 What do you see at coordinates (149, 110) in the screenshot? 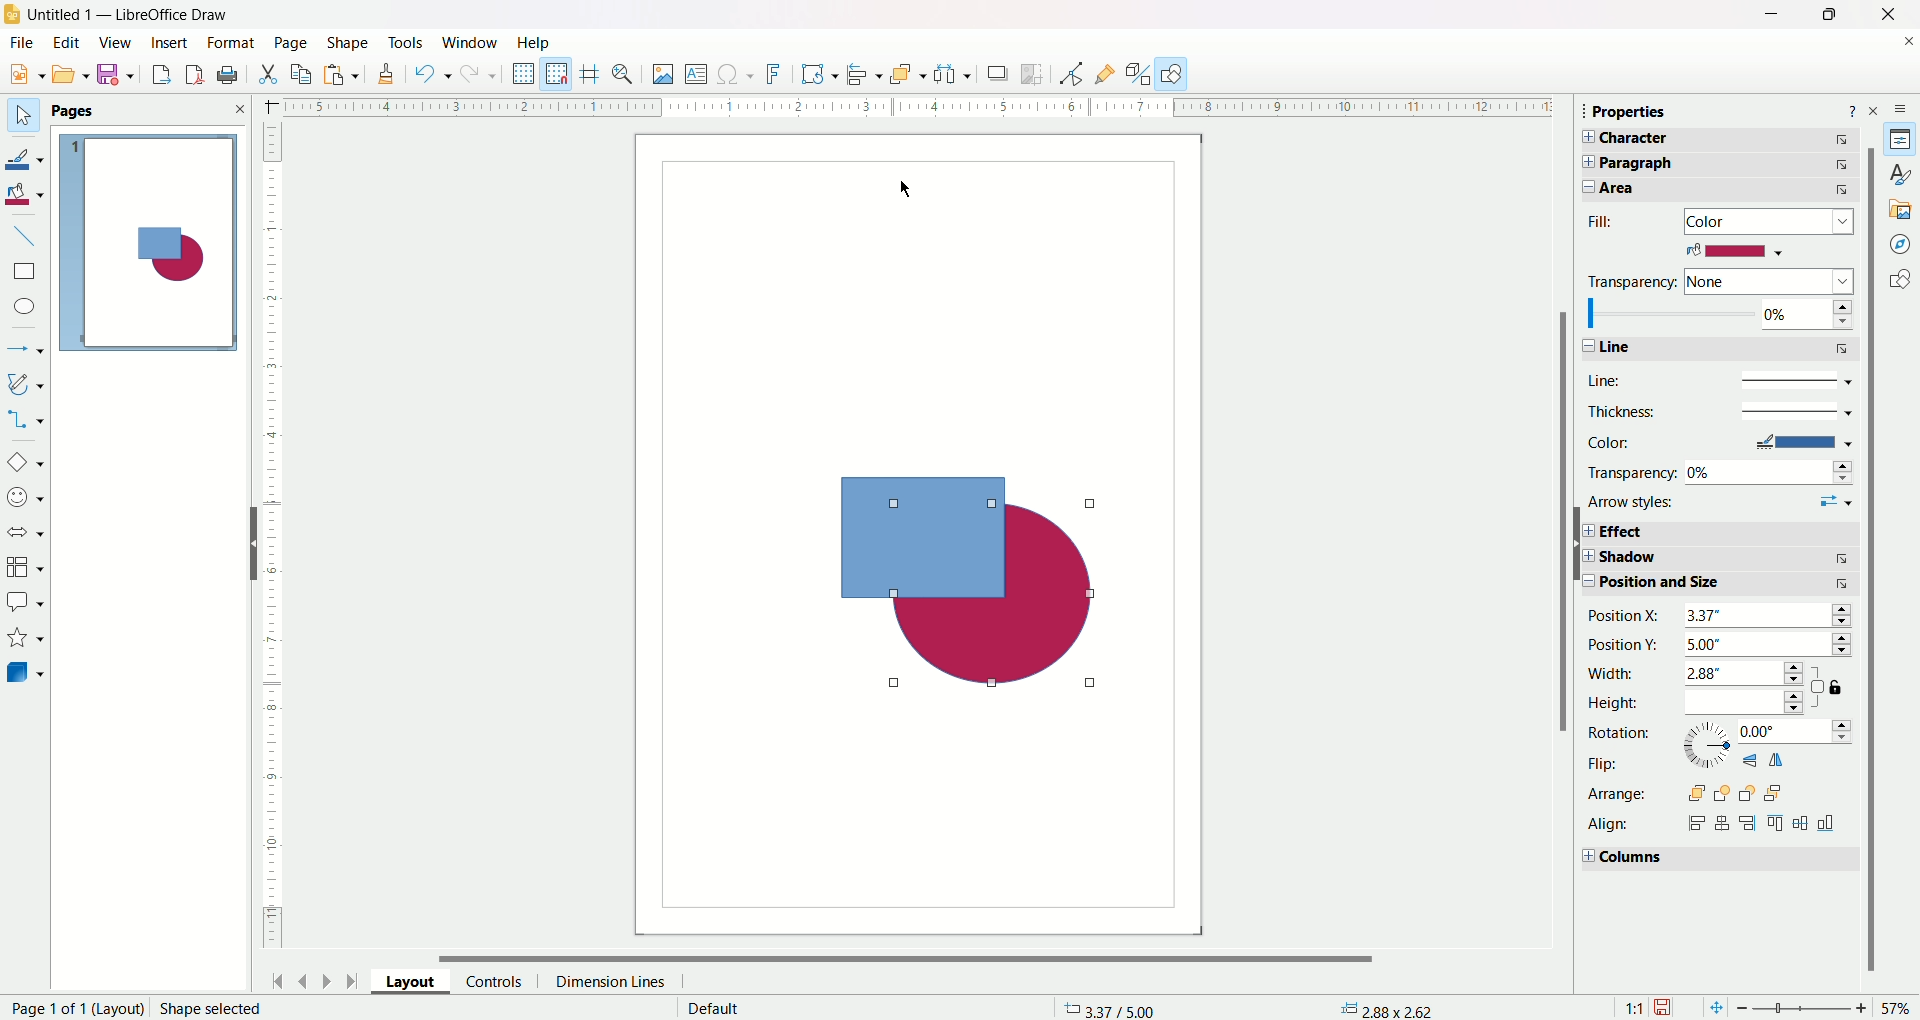
I see `pages` at bounding box center [149, 110].